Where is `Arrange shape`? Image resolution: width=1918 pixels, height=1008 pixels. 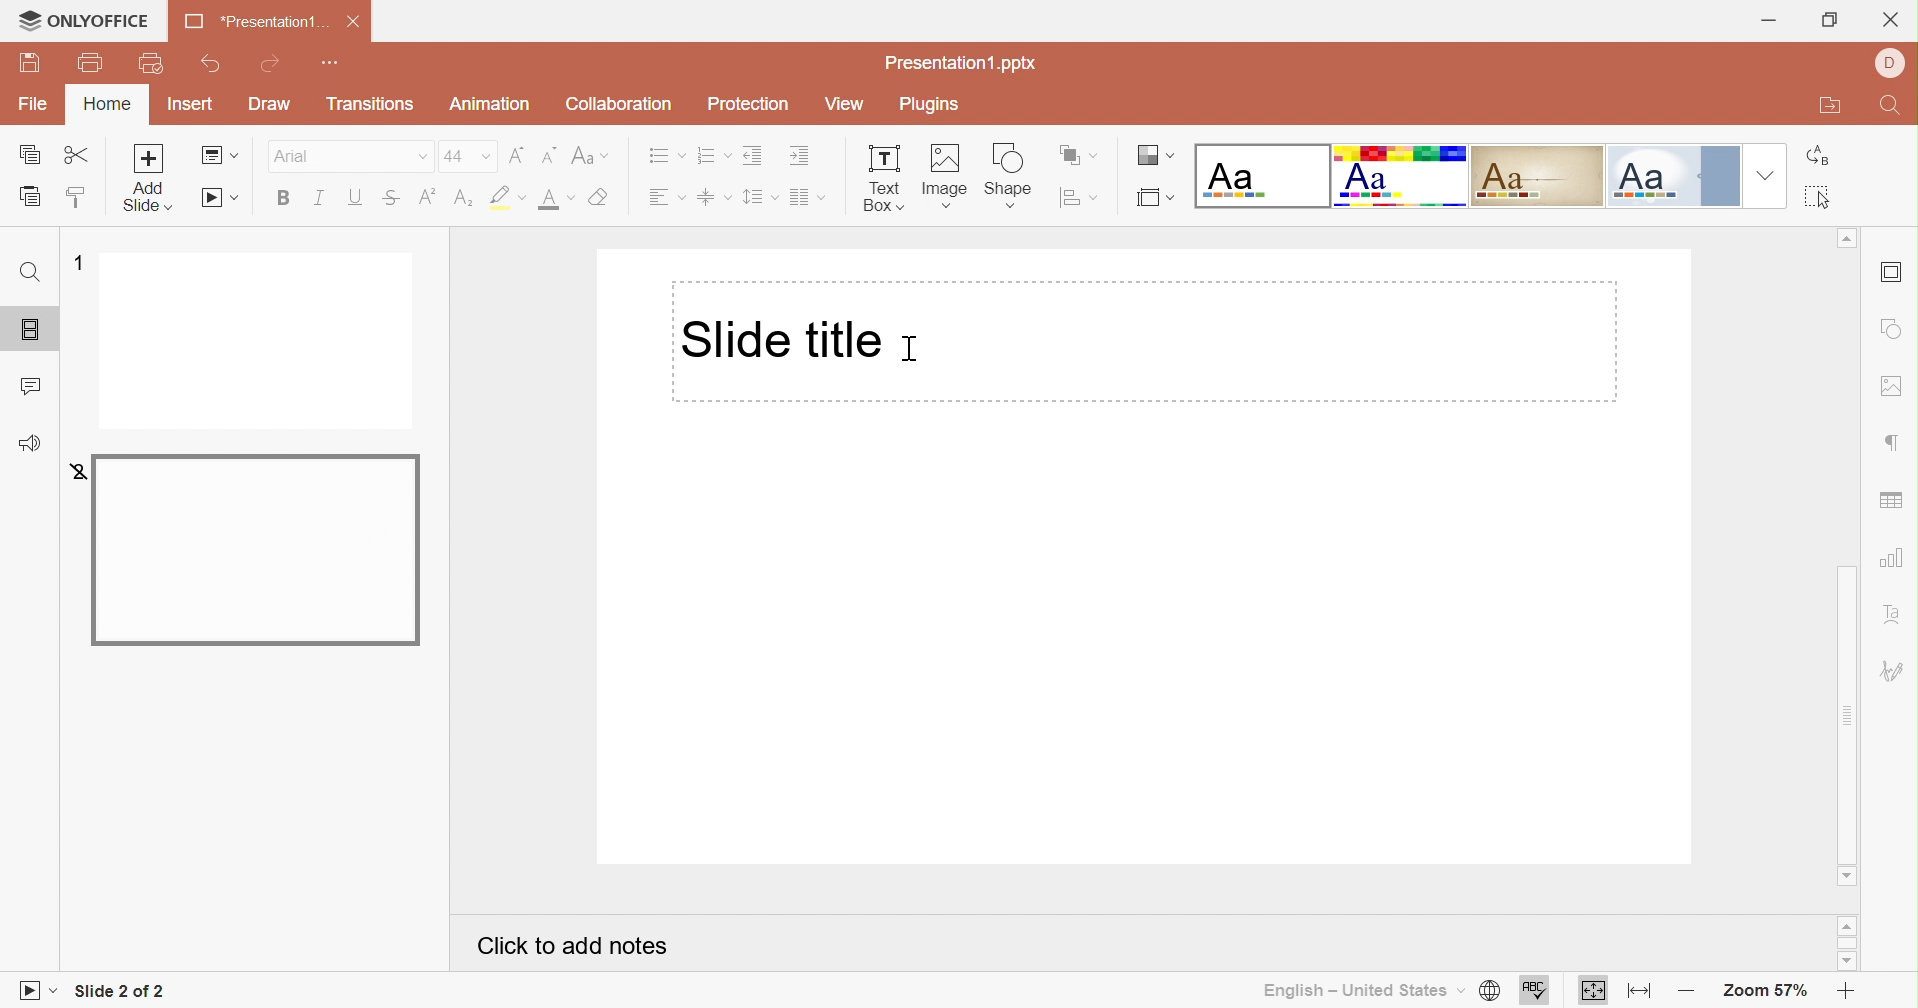 Arrange shape is located at coordinates (1079, 153).